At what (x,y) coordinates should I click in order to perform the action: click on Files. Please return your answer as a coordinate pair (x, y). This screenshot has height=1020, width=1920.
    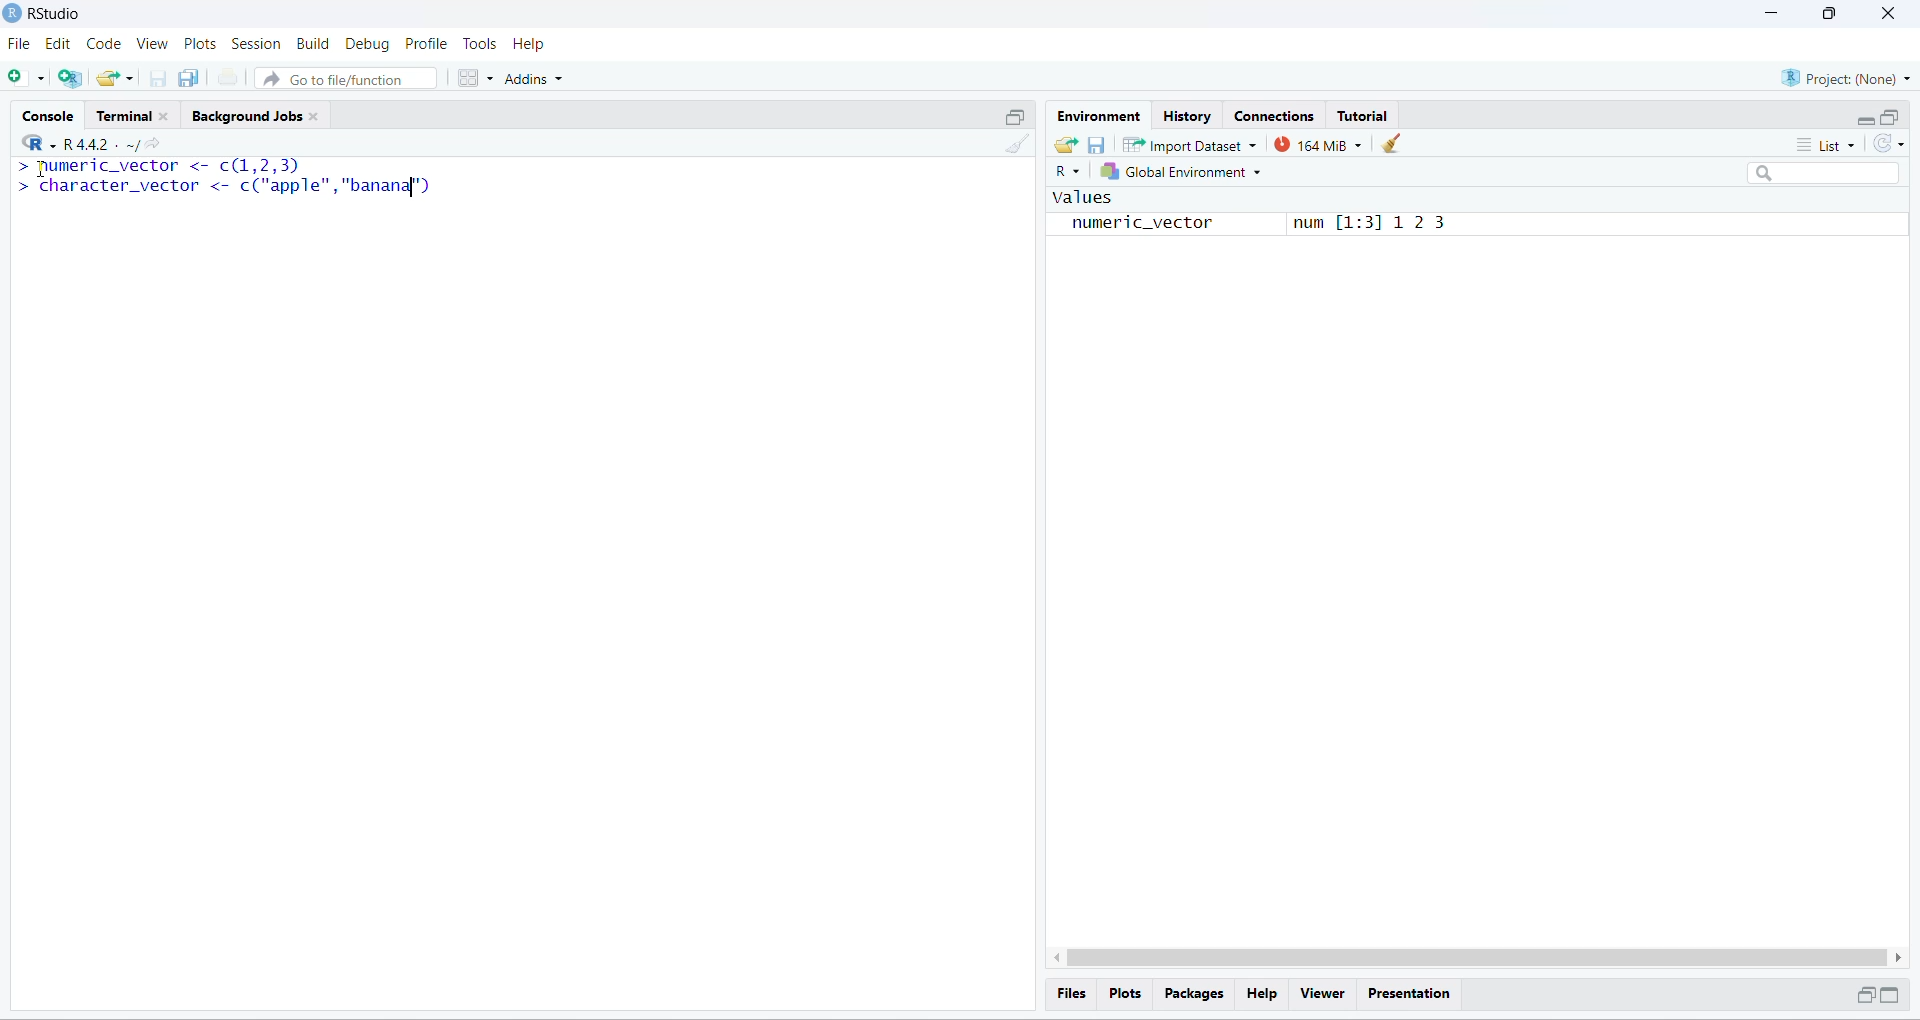
    Looking at the image, I should click on (1072, 993).